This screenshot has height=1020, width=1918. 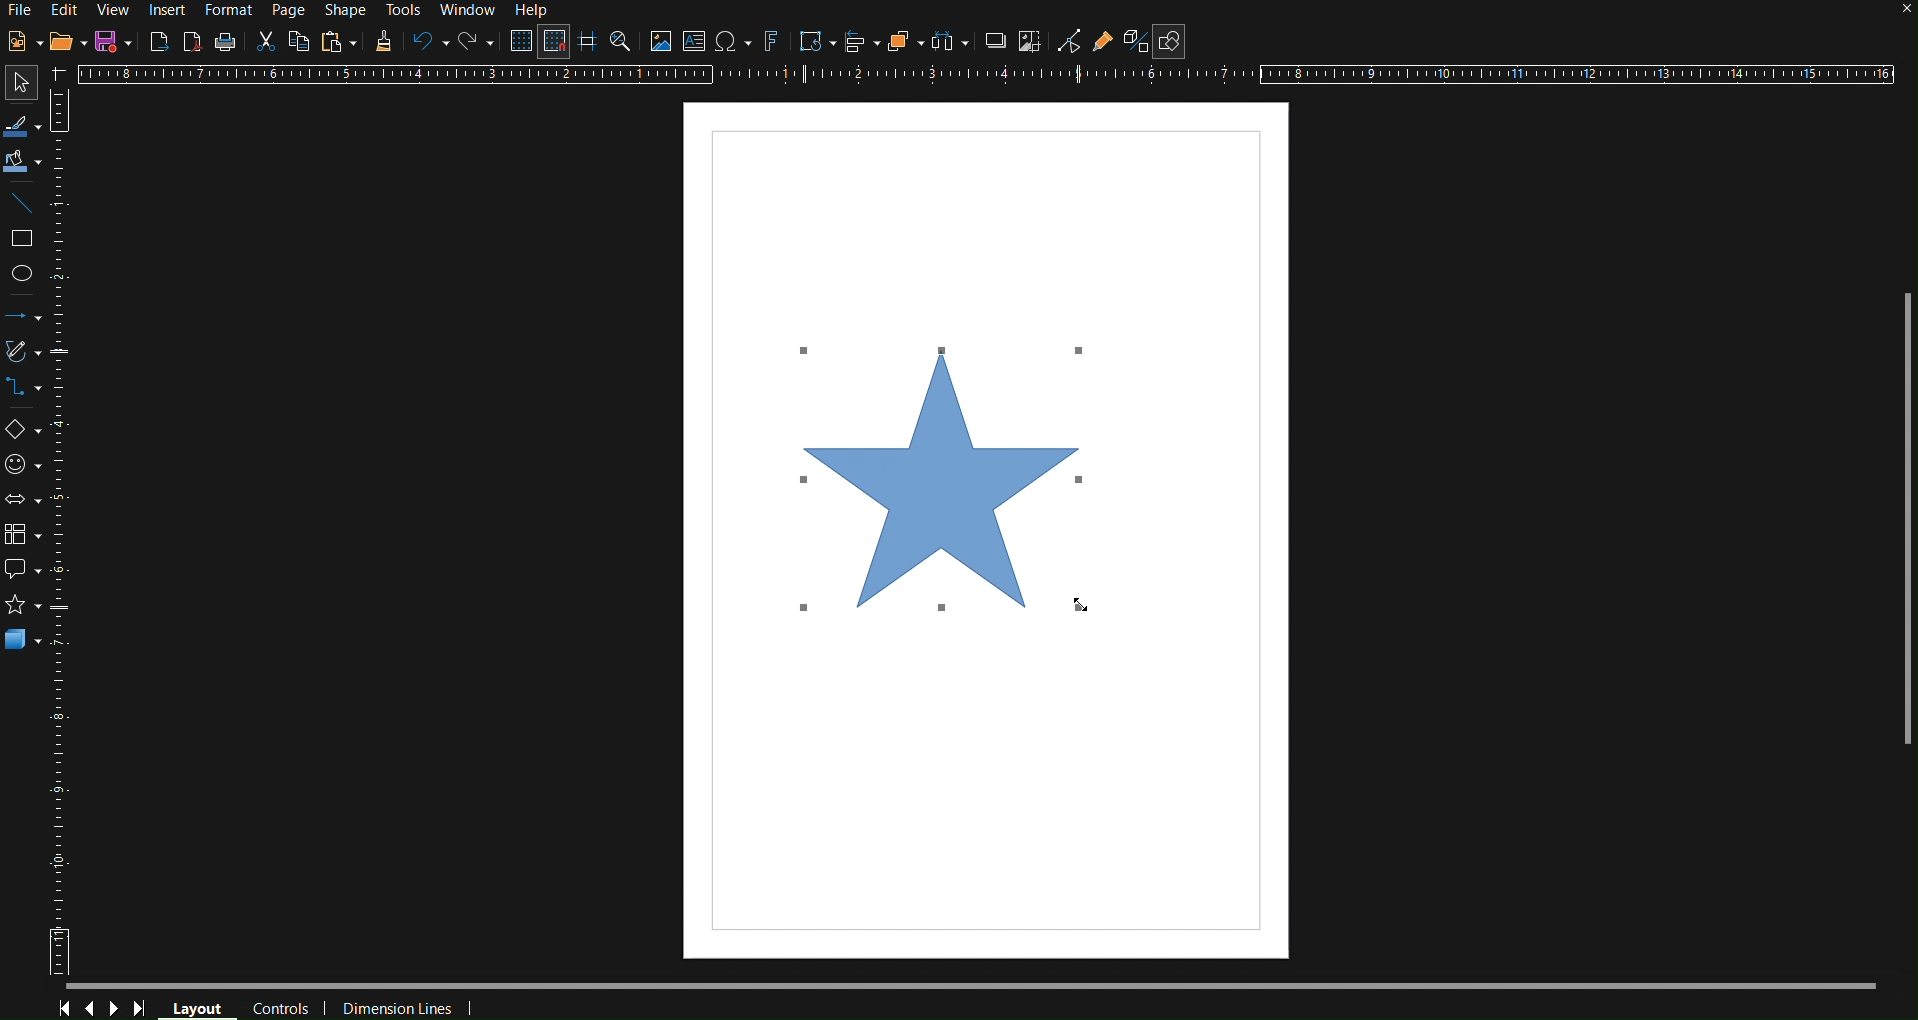 I want to click on Show Gluepoint Functions, so click(x=1105, y=42).